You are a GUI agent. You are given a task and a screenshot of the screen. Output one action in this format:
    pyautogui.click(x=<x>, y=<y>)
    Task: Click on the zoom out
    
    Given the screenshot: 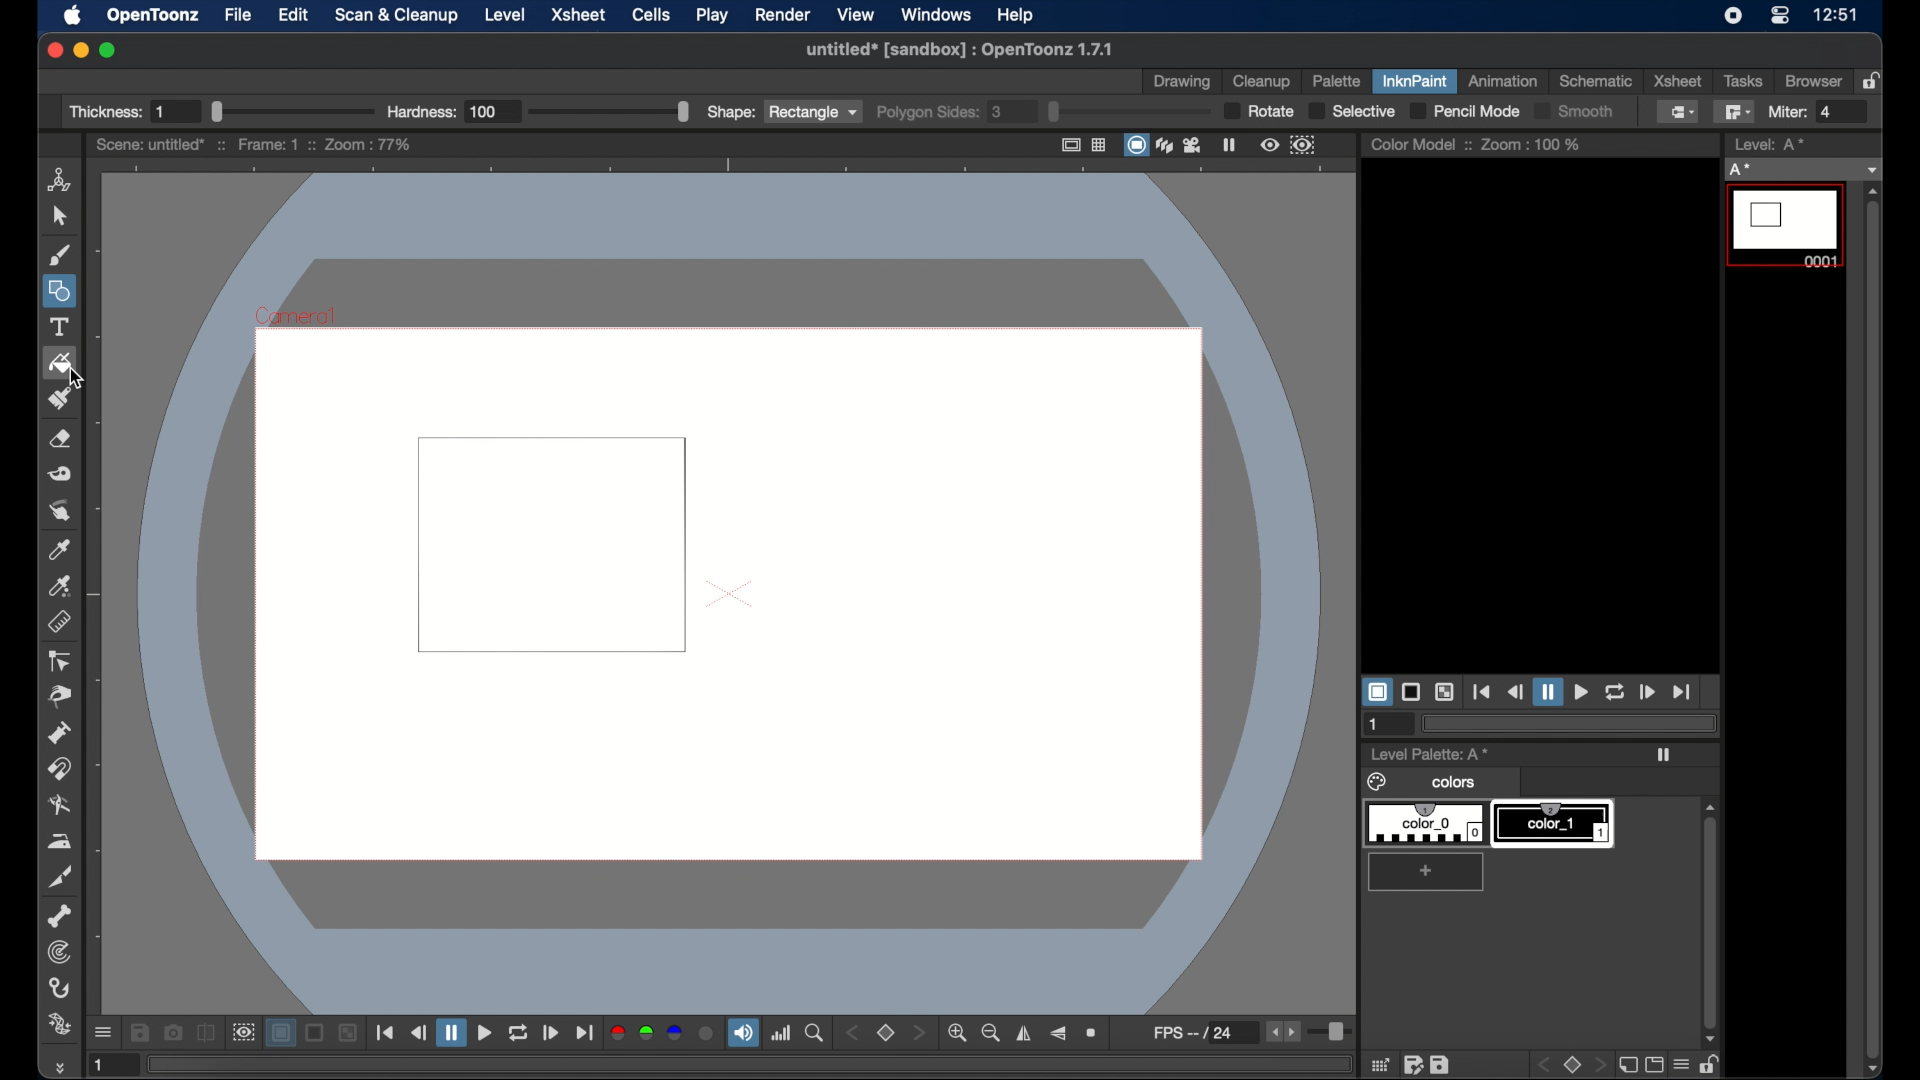 What is the action you would take?
    pyautogui.click(x=991, y=1033)
    